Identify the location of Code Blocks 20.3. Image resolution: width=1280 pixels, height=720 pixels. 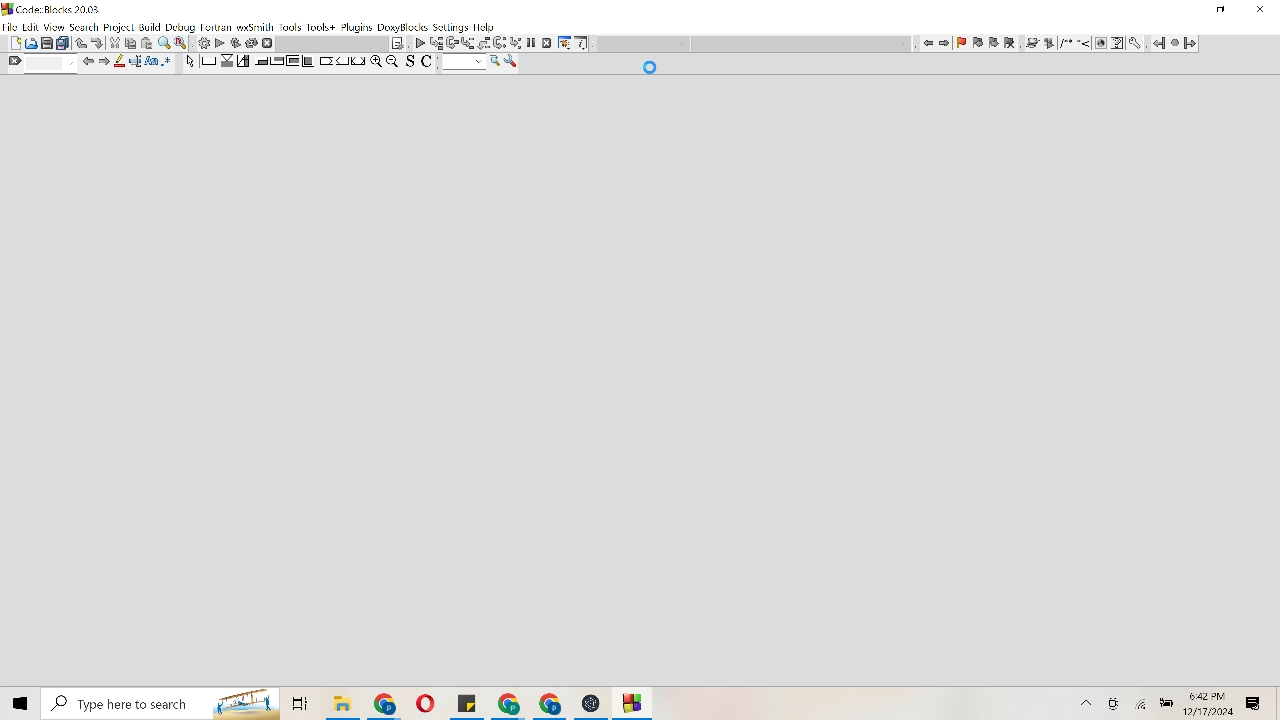
(50, 8).